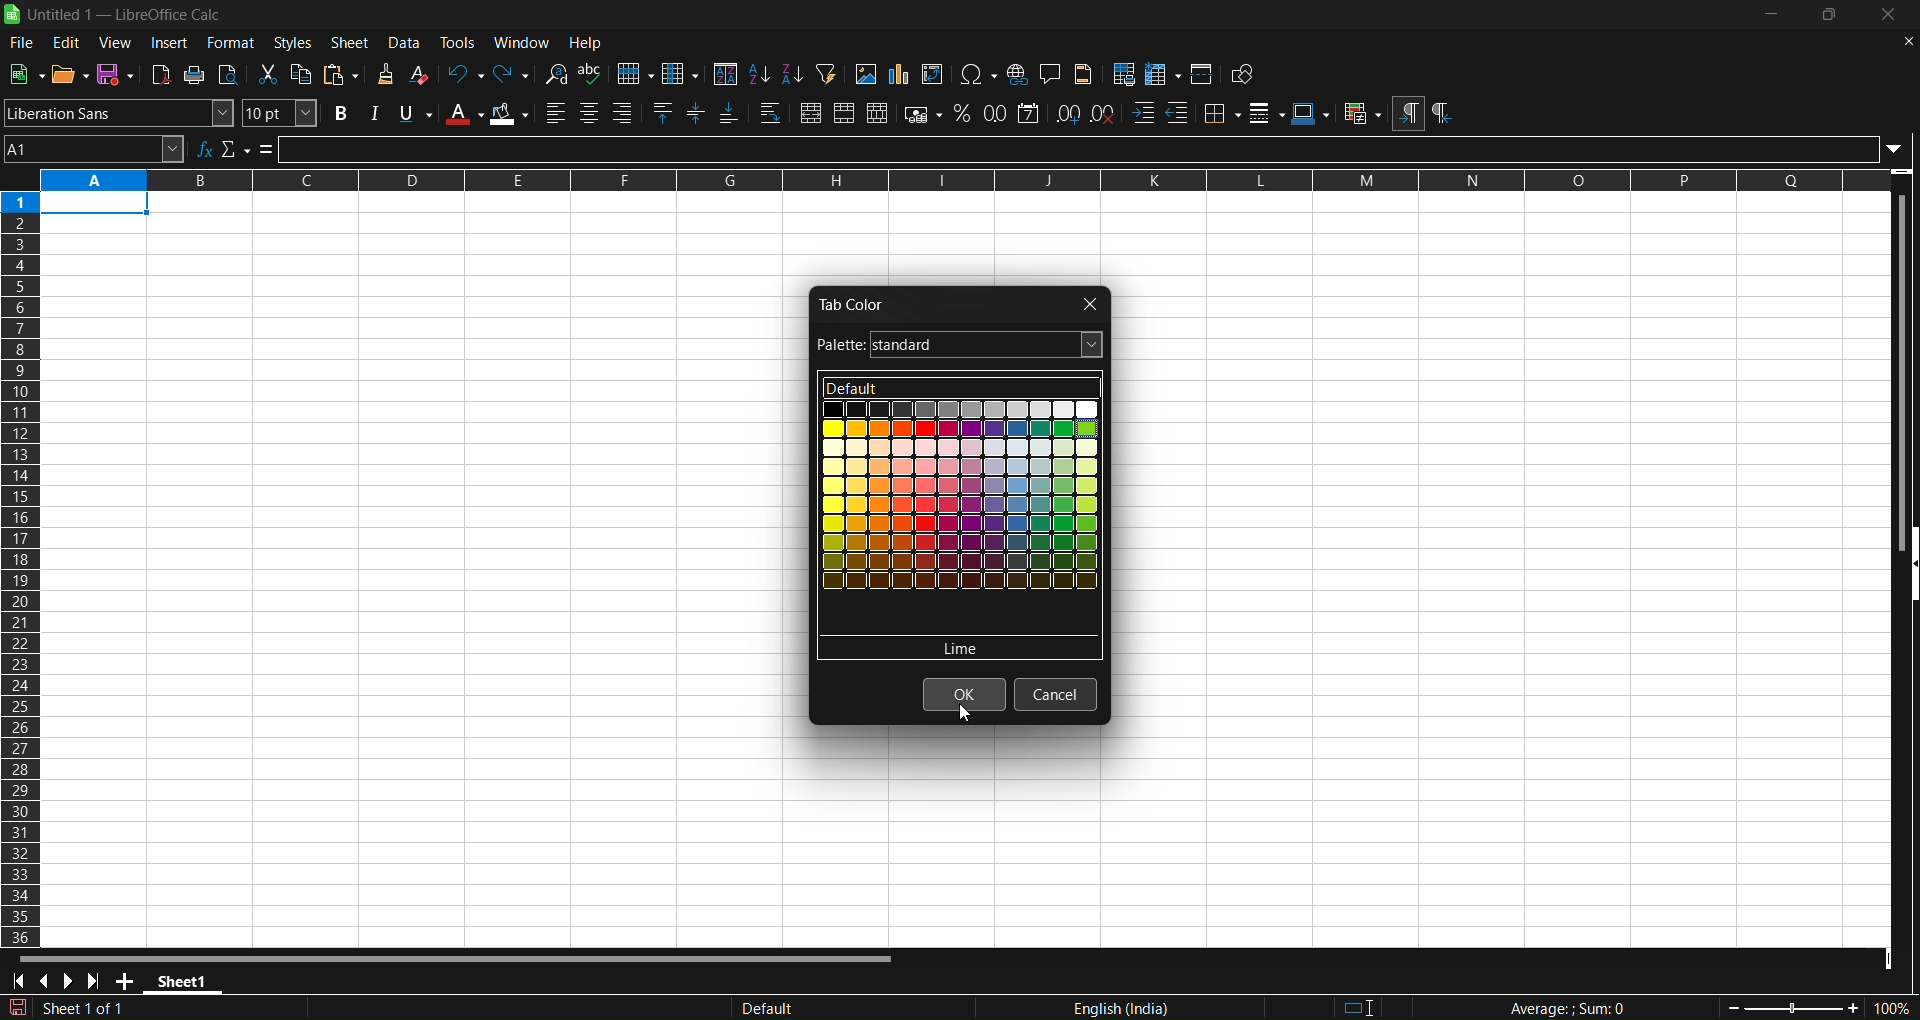 This screenshot has width=1920, height=1020. What do you see at coordinates (864, 74) in the screenshot?
I see `insert image` at bounding box center [864, 74].